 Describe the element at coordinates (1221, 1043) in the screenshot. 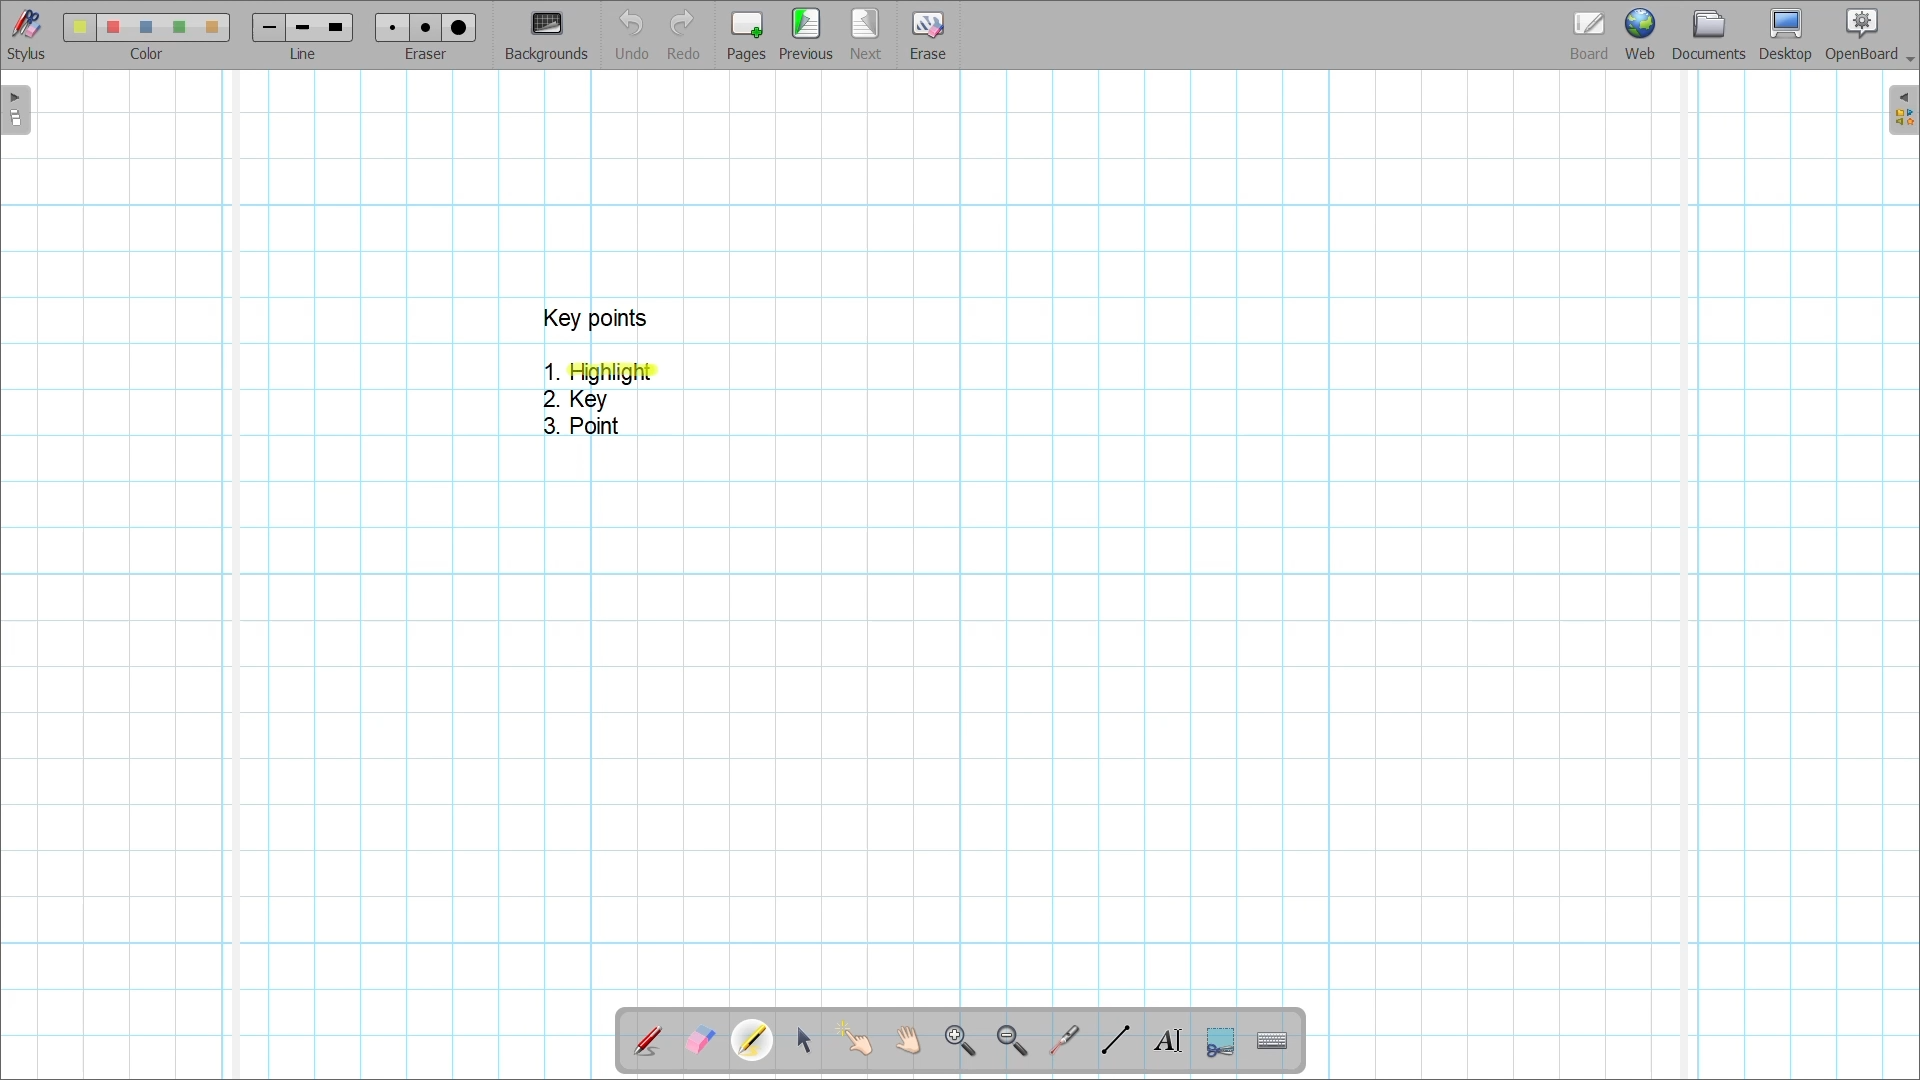

I see `Capture part of the screen` at that location.